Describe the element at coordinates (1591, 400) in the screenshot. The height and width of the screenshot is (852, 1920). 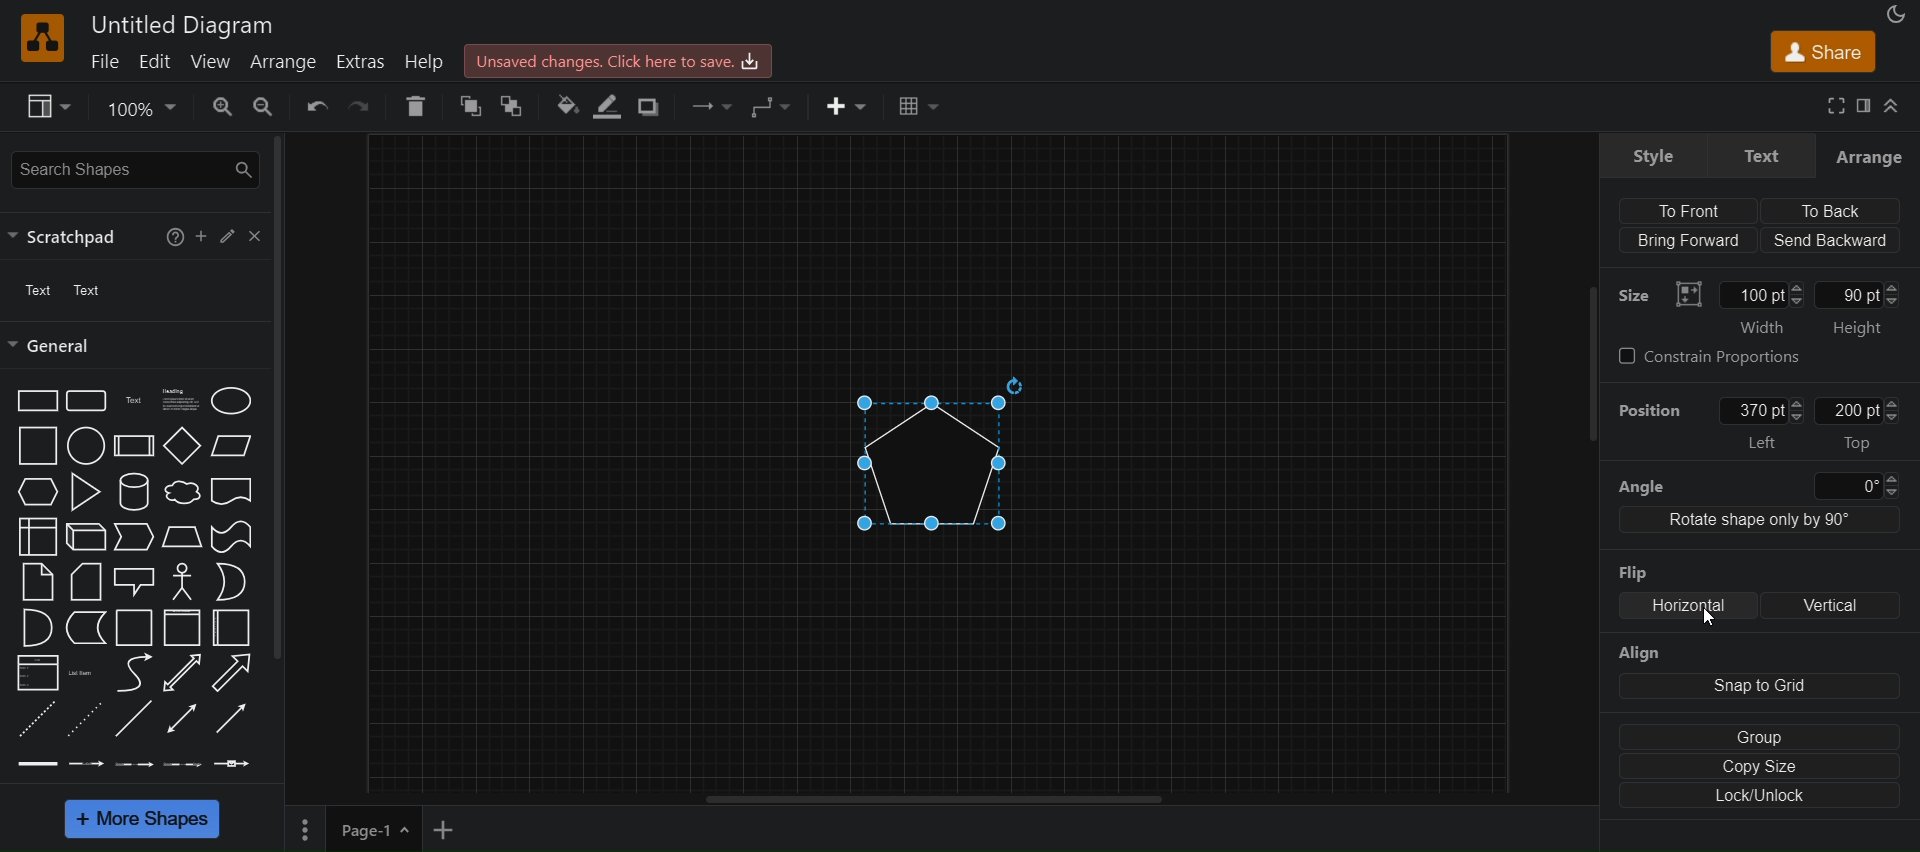
I see `vertical scroll bar` at that location.